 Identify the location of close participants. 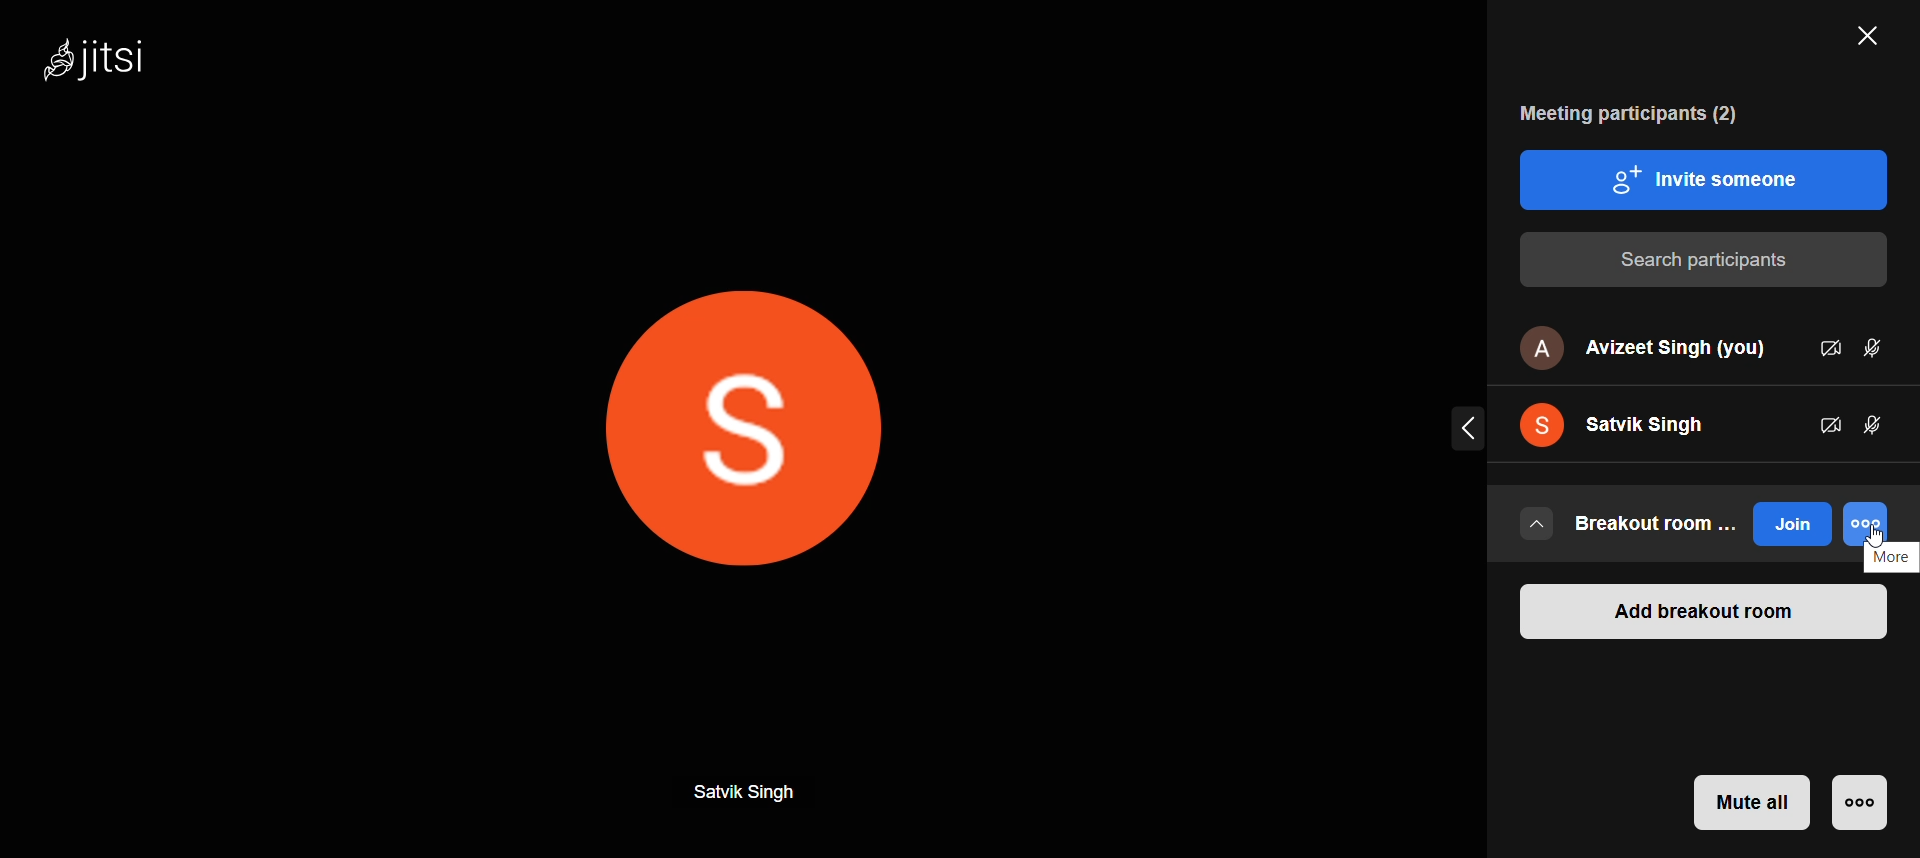
(1862, 40).